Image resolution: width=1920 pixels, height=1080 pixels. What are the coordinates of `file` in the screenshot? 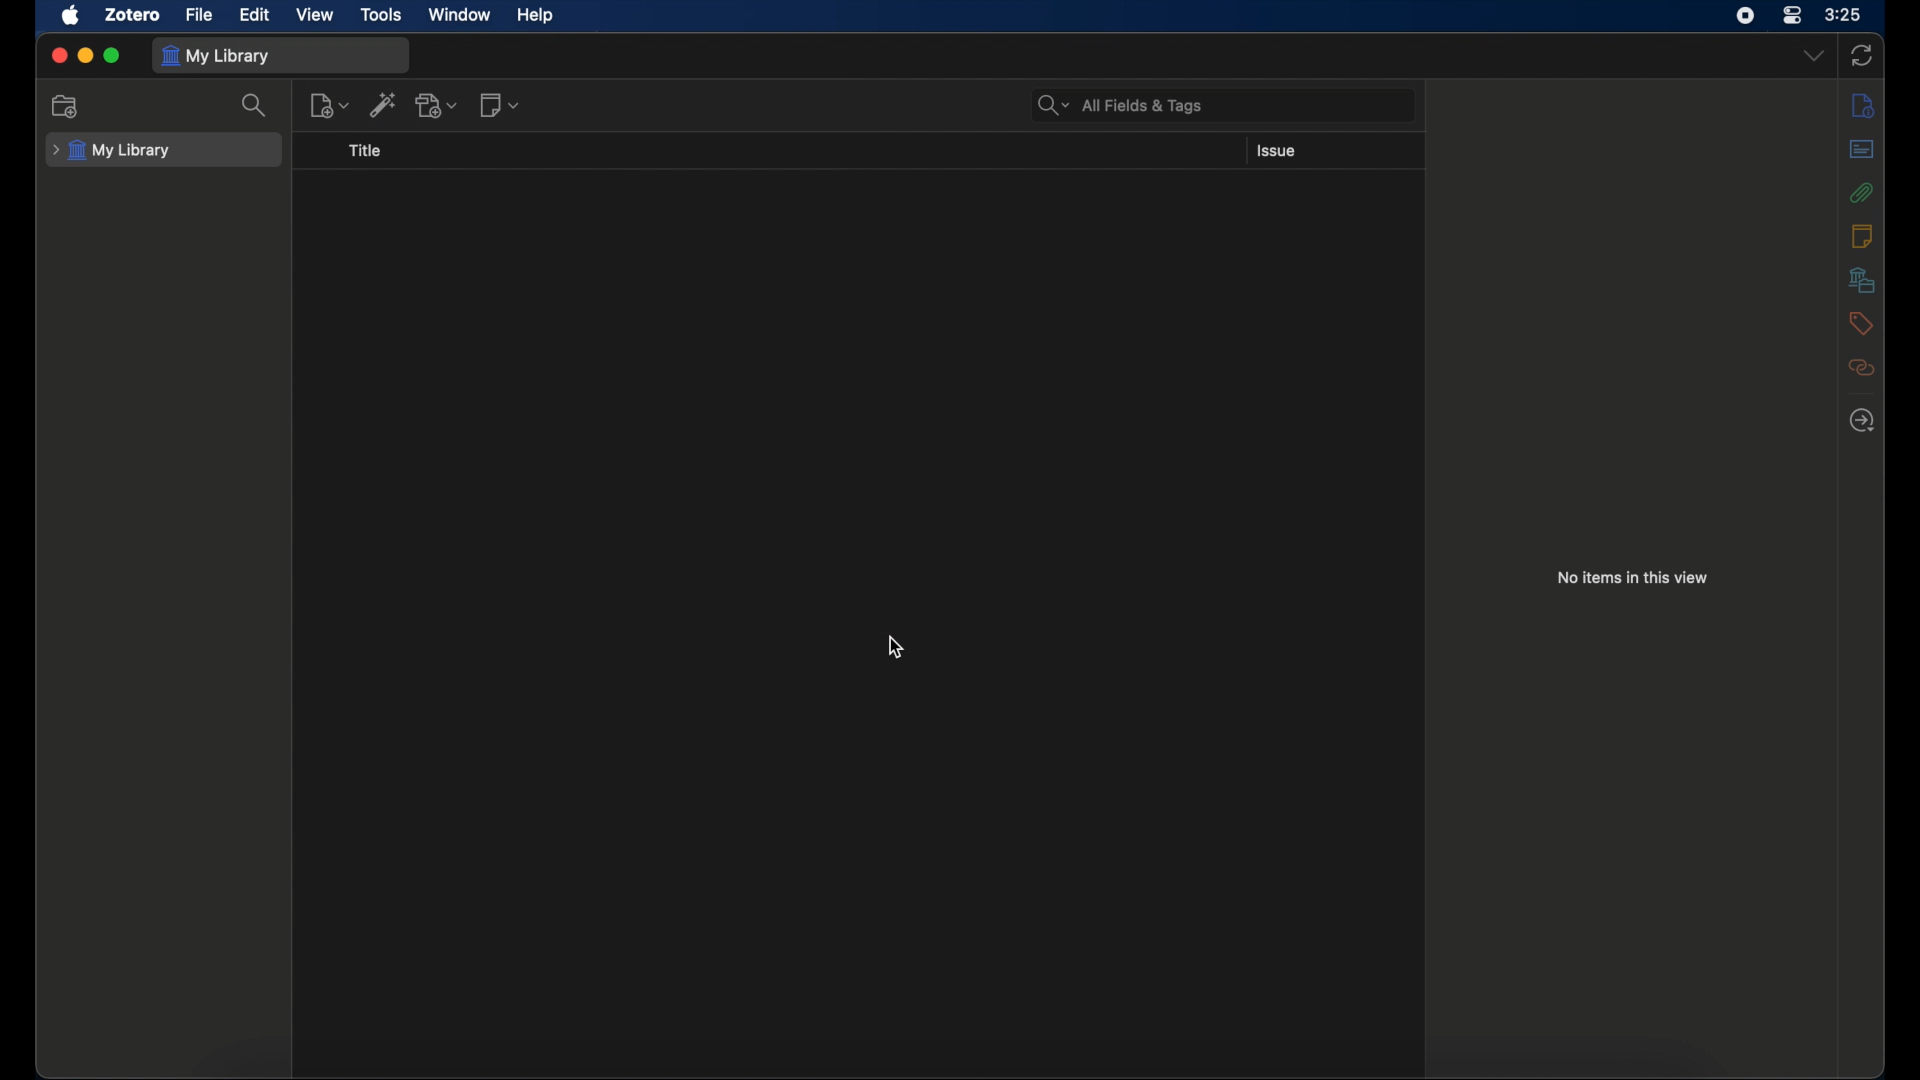 It's located at (198, 14).